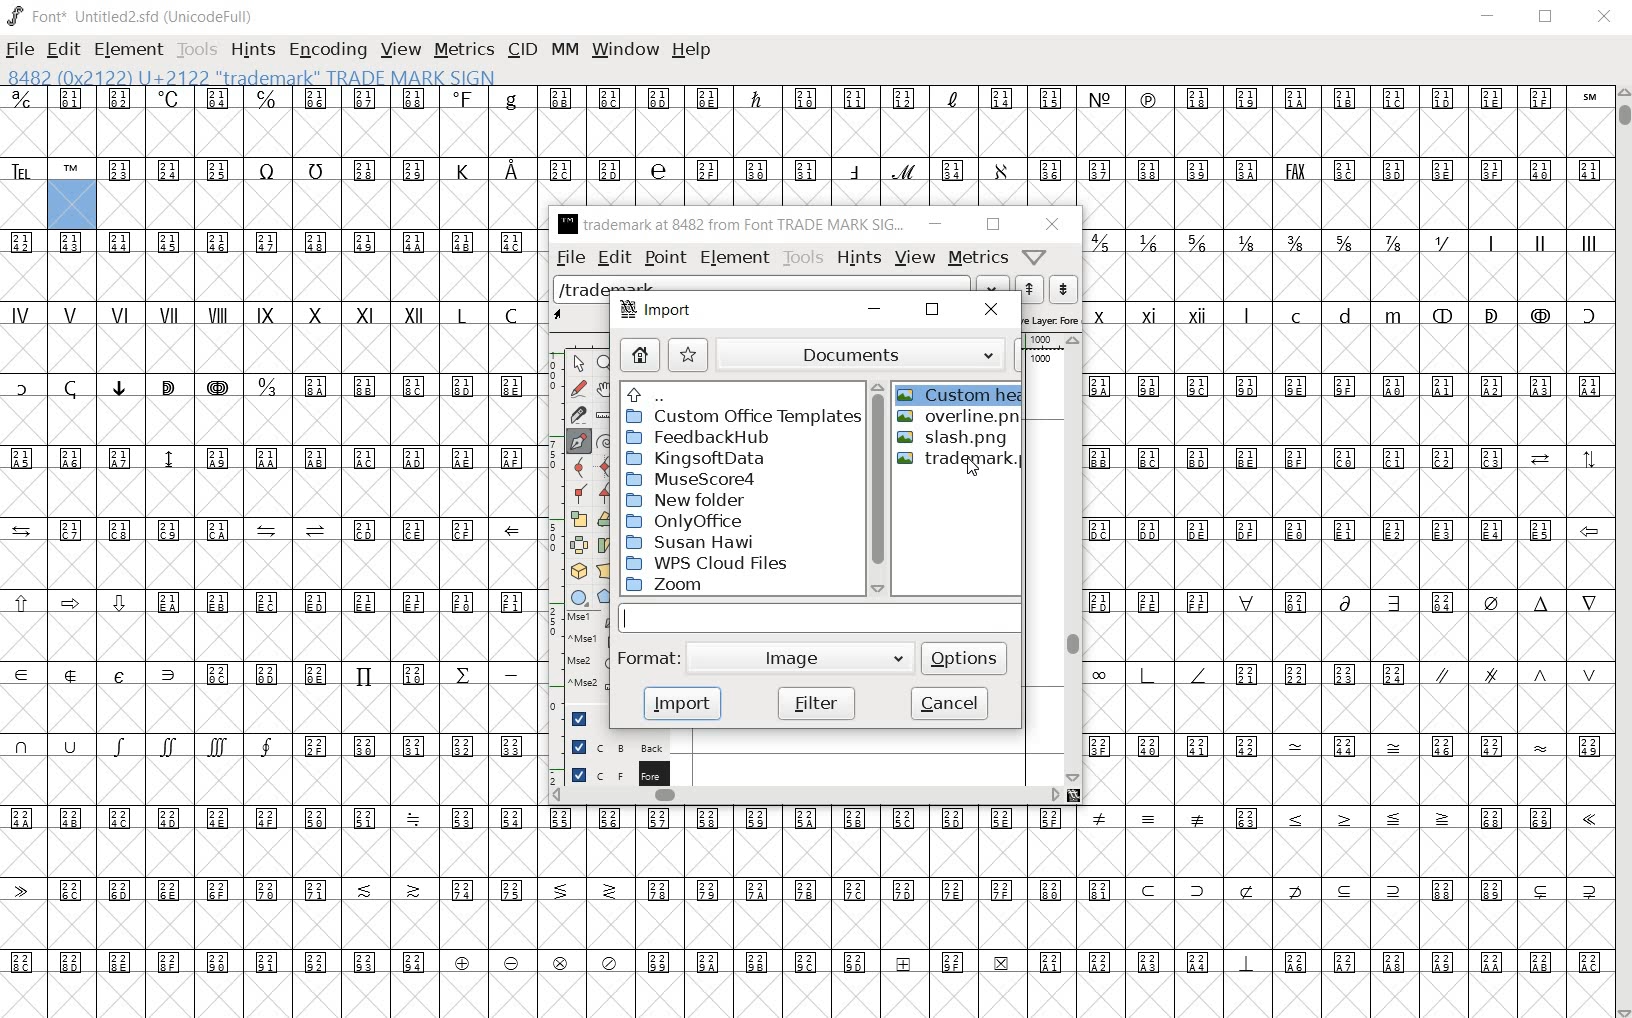 The height and width of the screenshot is (1018, 1632). Describe the element at coordinates (980, 258) in the screenshot. I see `metrics` at that location.